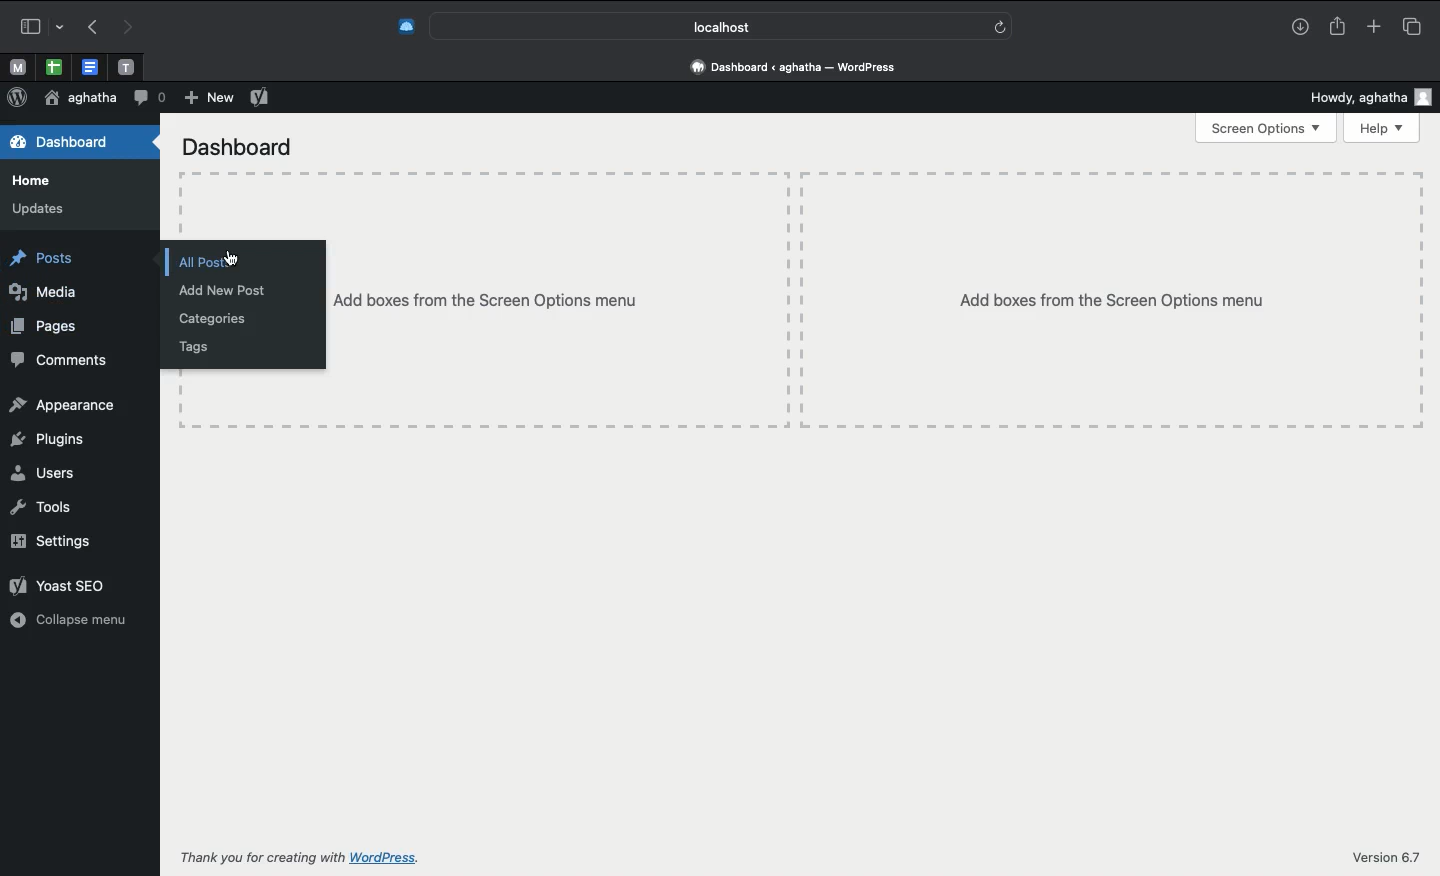 The image size is (1440, 876). What do you see at coordinates (125, 29) in the screenshot?
I see `Next page` at bounding box center [125, 29].